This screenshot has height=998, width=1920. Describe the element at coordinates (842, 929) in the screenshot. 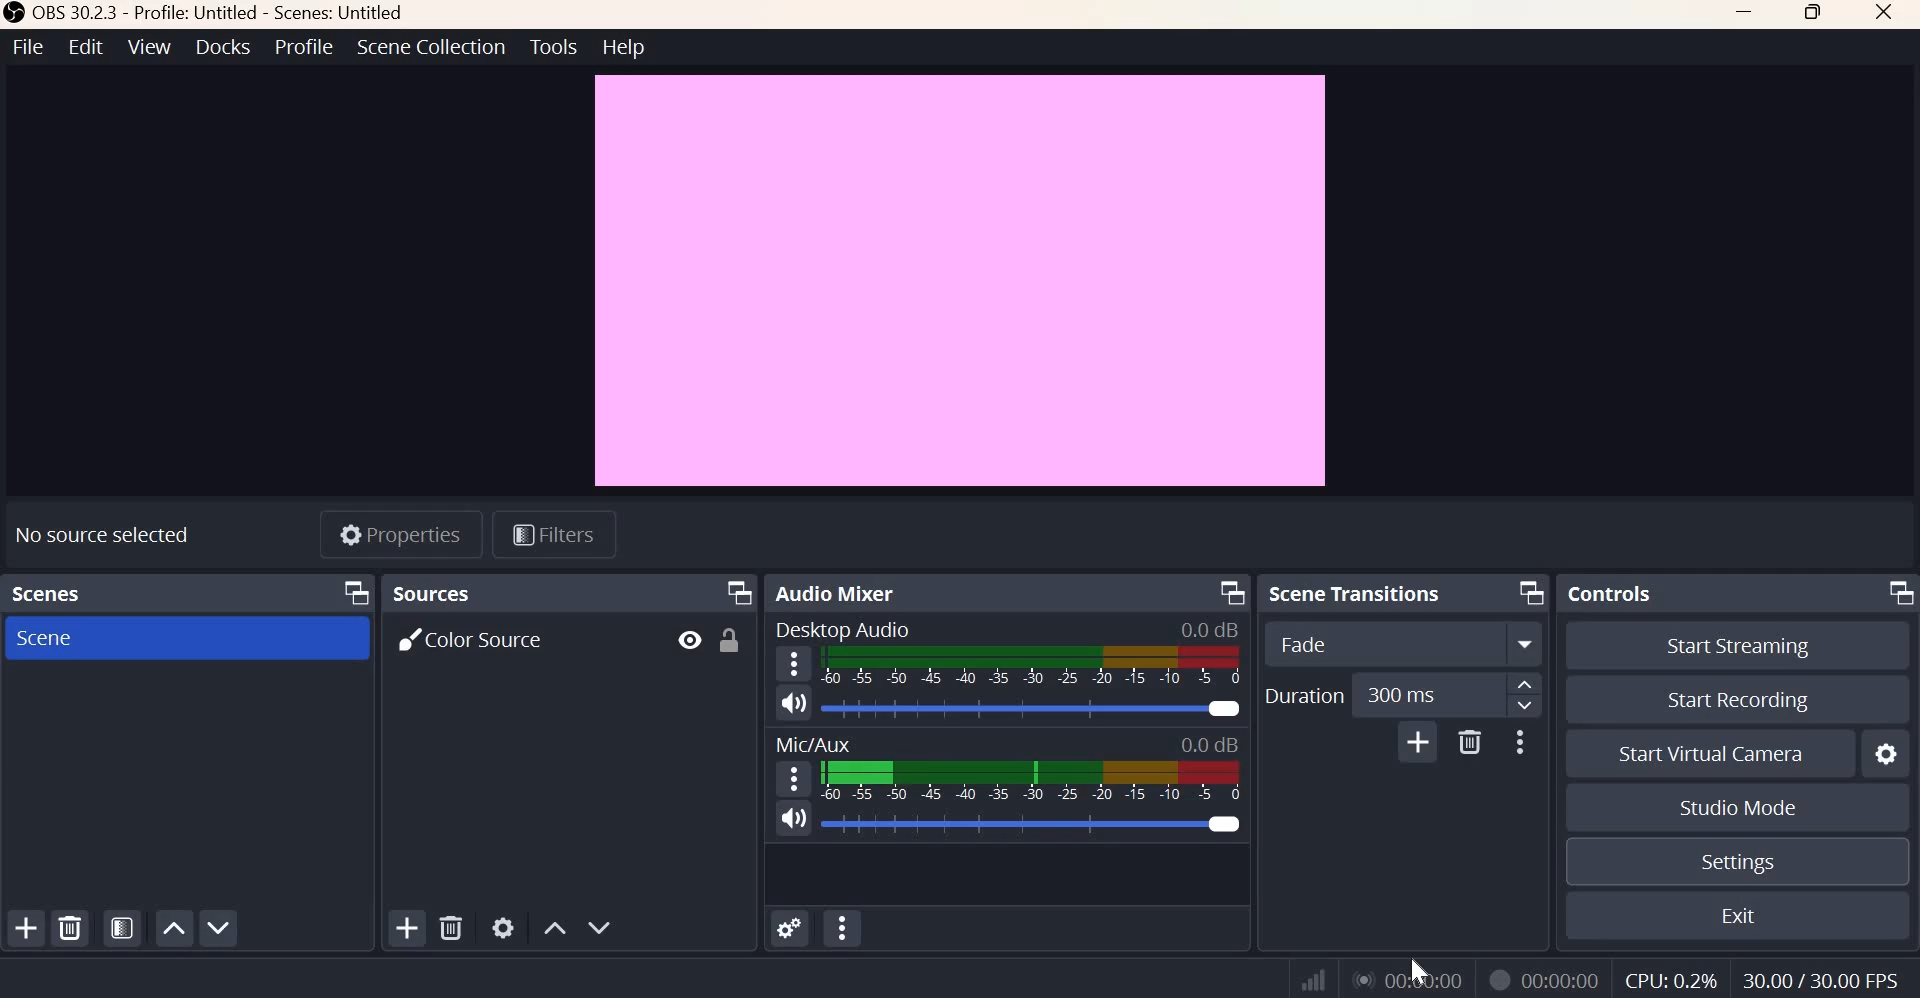

I see `Audio Mixer Menu` at that location.